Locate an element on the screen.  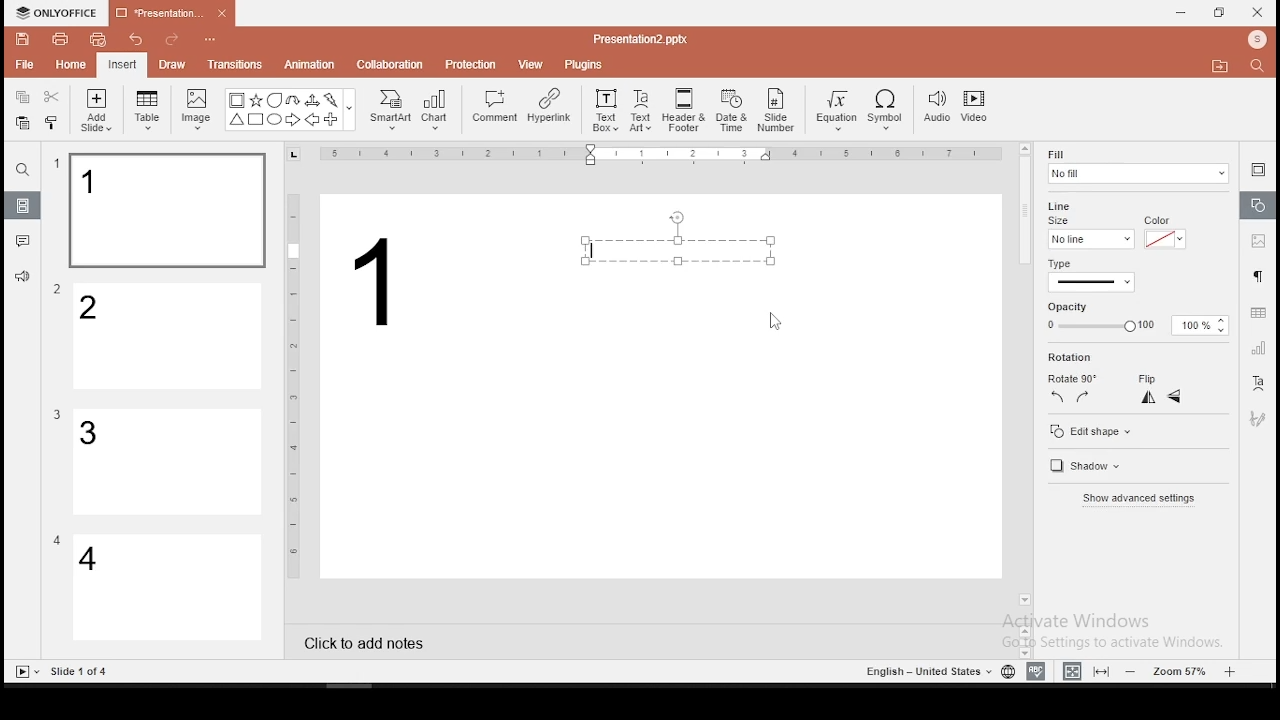
comments is located at coordinates (23, 241).